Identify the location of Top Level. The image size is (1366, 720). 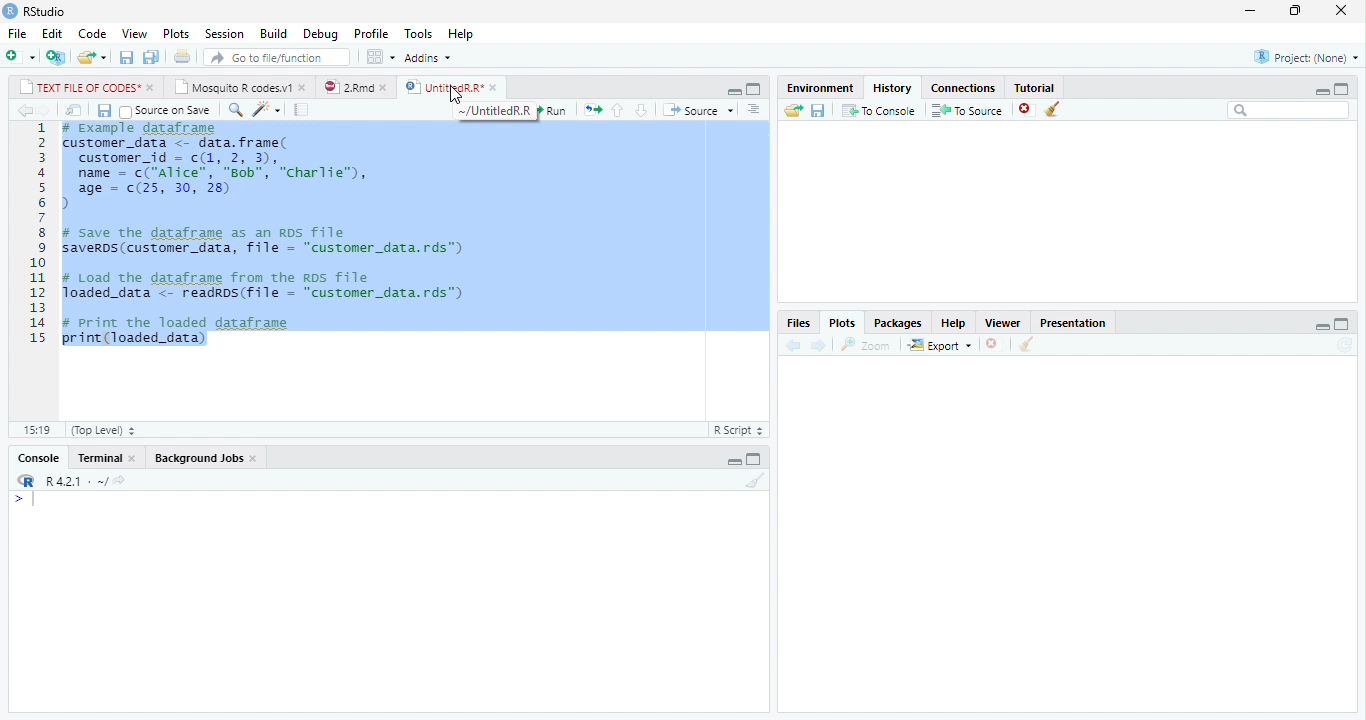
(104, 430).